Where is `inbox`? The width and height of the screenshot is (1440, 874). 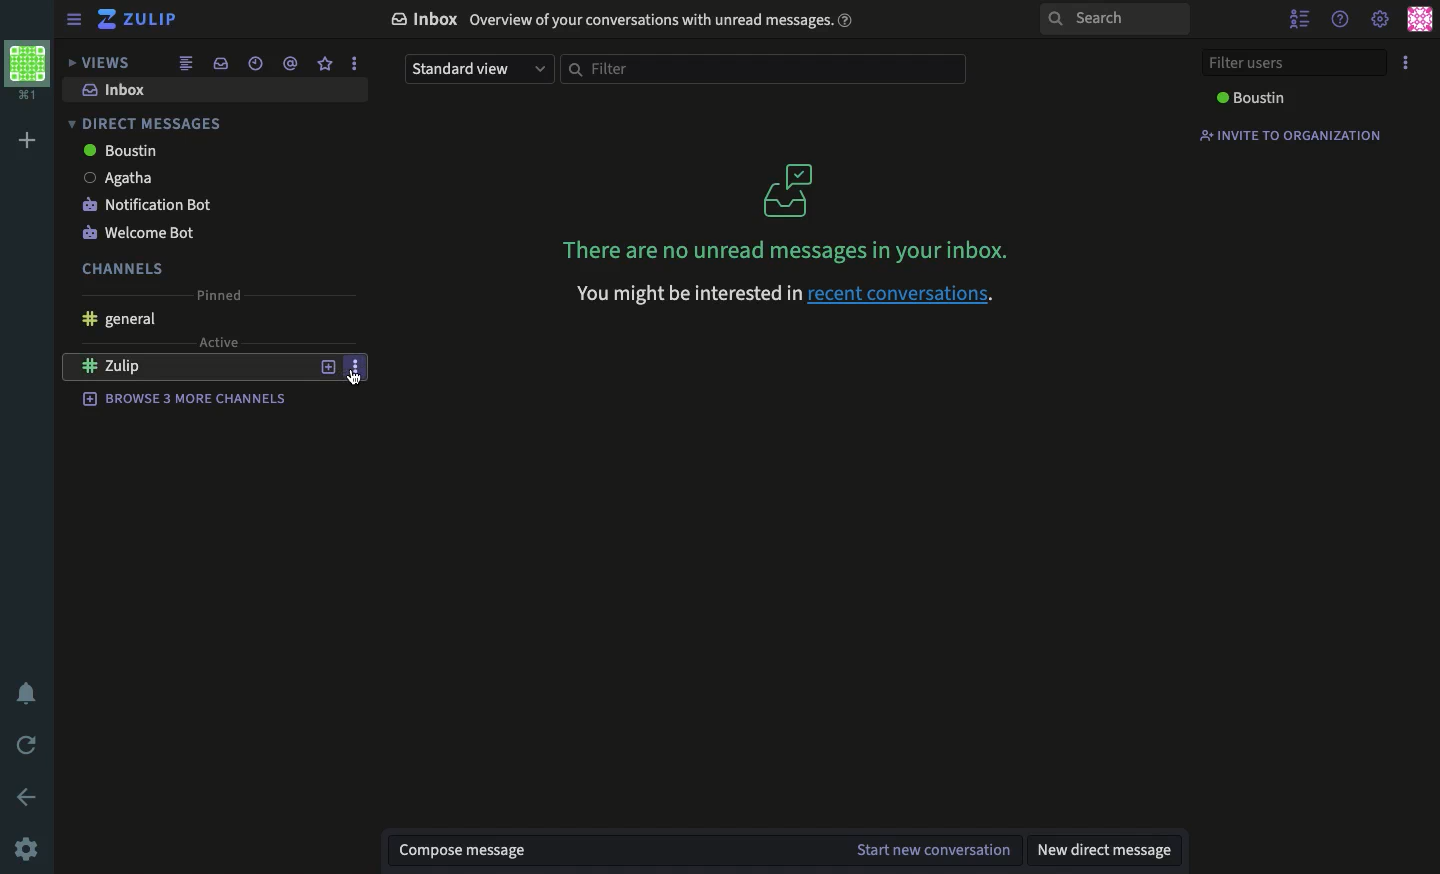
inbox is located at coordinates (222, 63).